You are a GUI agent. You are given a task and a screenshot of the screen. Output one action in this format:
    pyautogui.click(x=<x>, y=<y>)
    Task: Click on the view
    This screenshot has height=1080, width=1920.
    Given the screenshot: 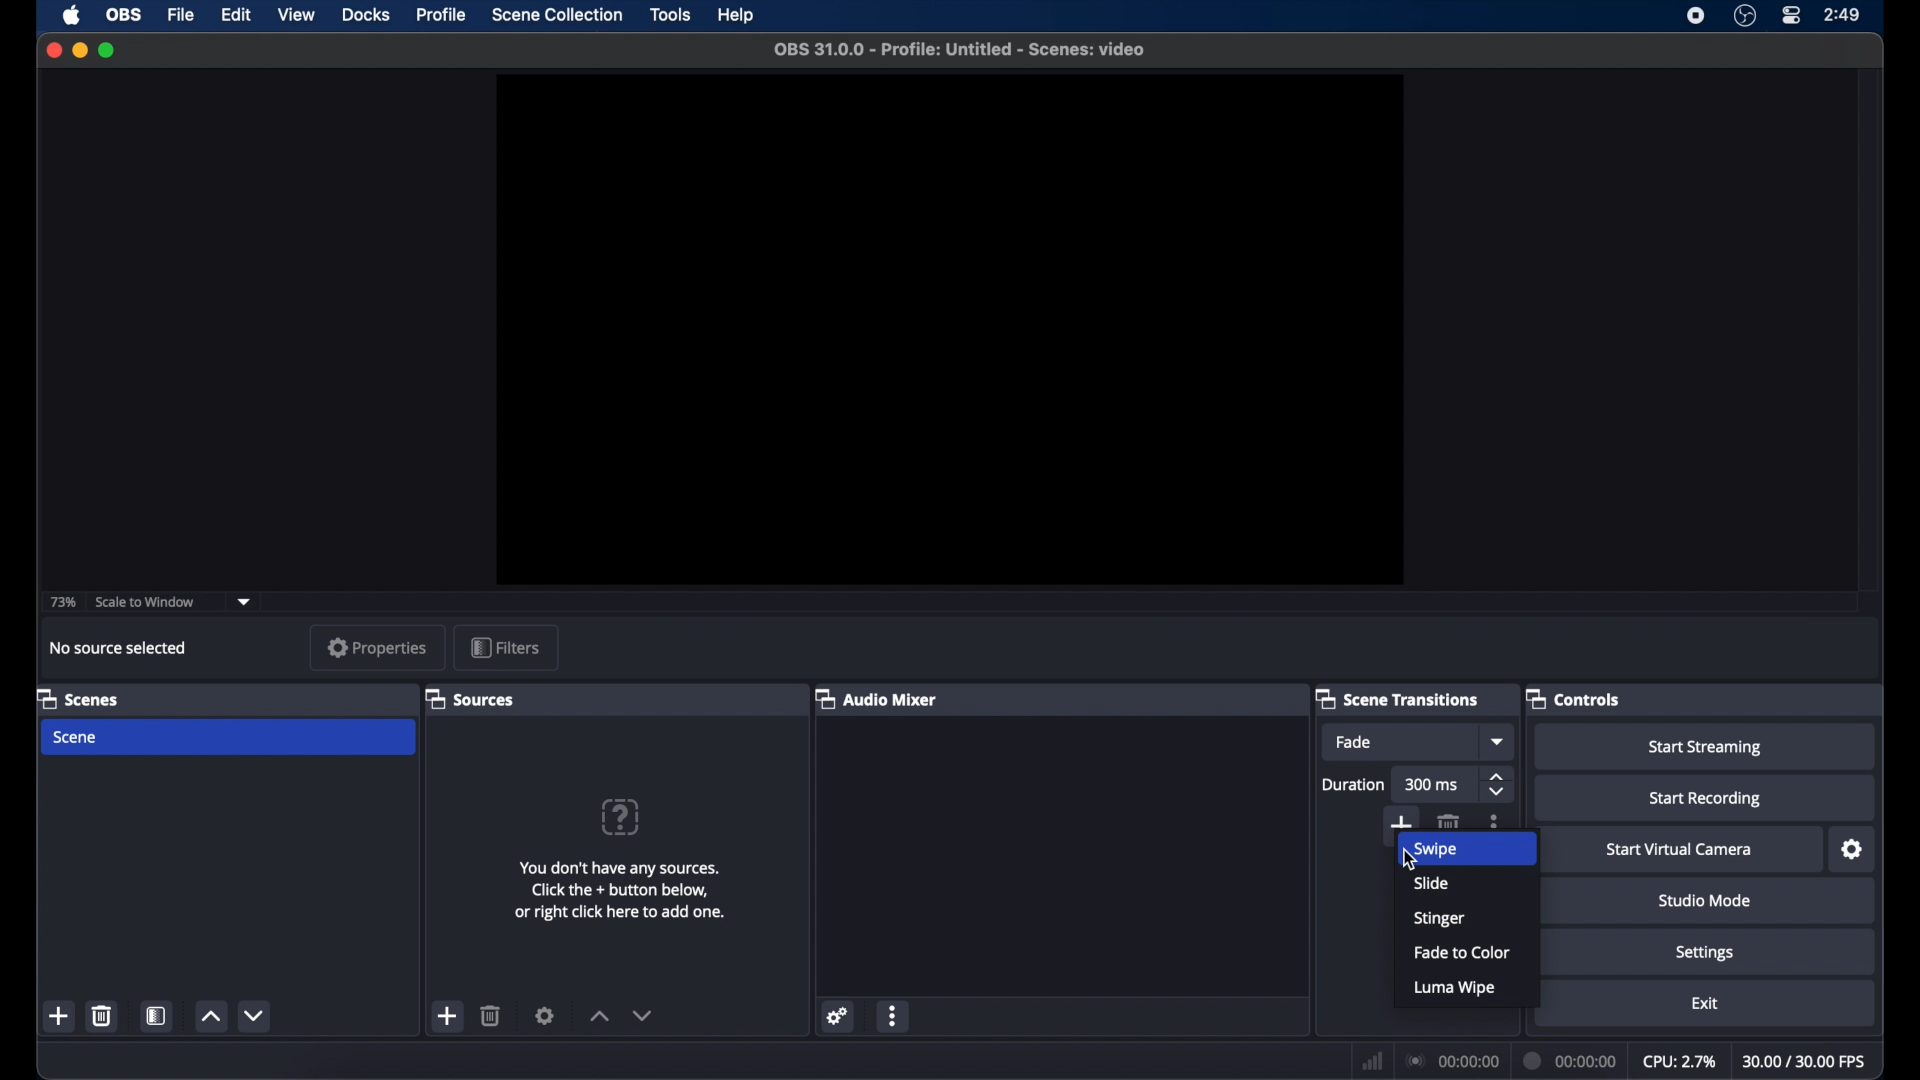 What is the action you would take?
    pyautogui.click(x=296, y=13)
    